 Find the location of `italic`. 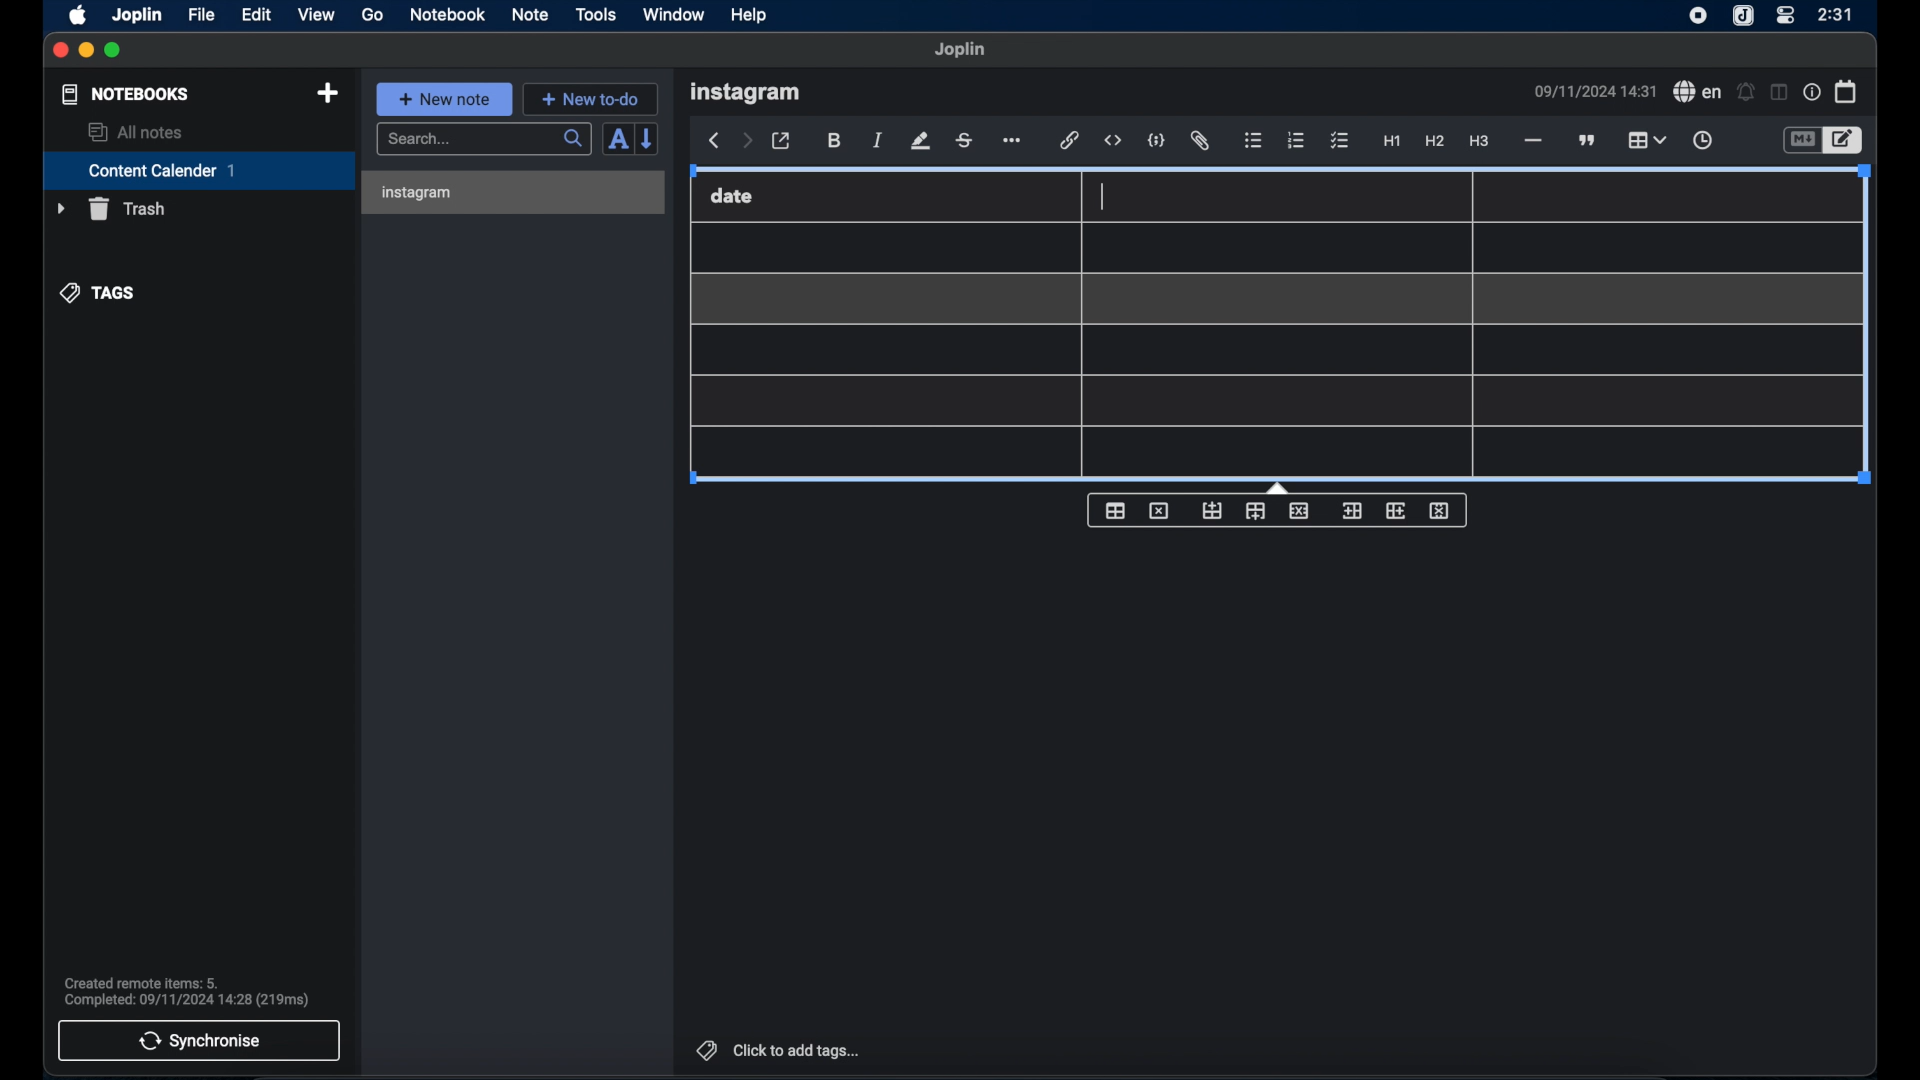

italic is located at coordinates (877, 141).